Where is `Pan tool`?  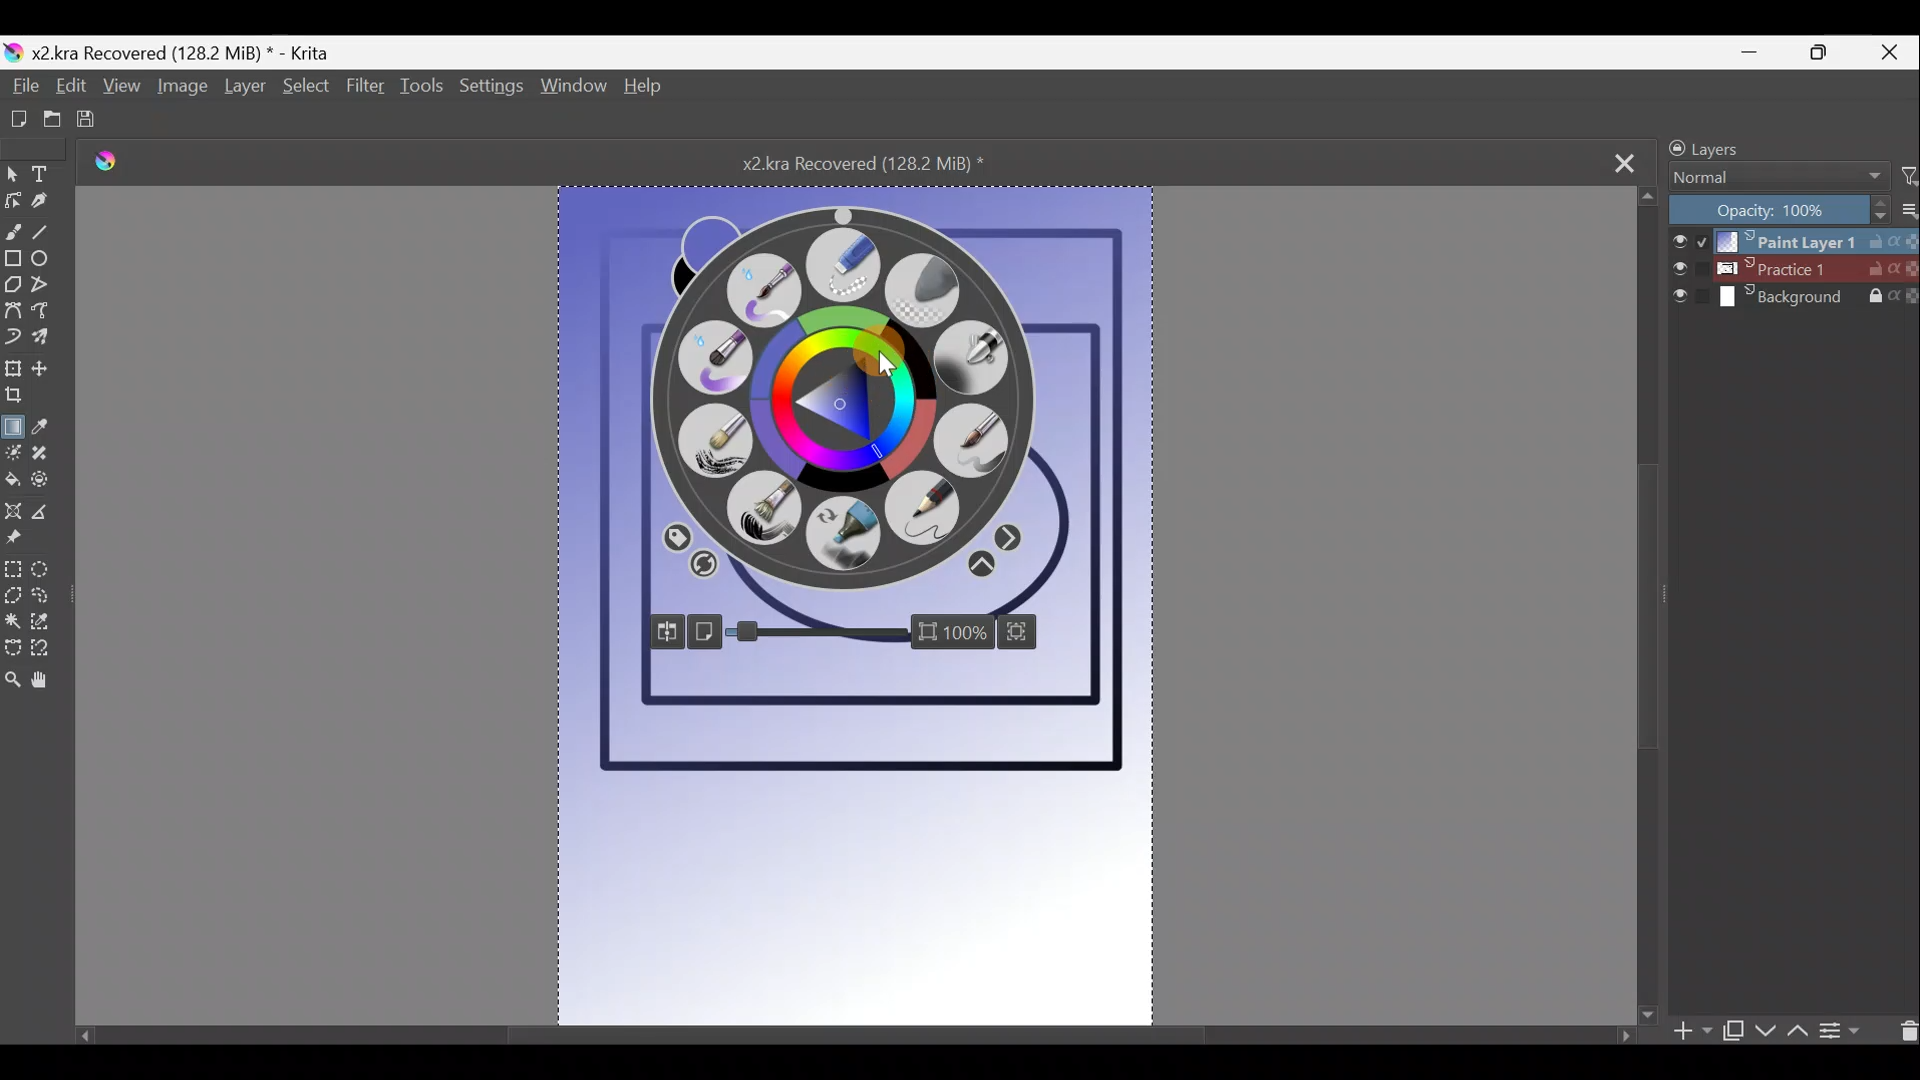
Pan tool is located at coordinates (46, 685).